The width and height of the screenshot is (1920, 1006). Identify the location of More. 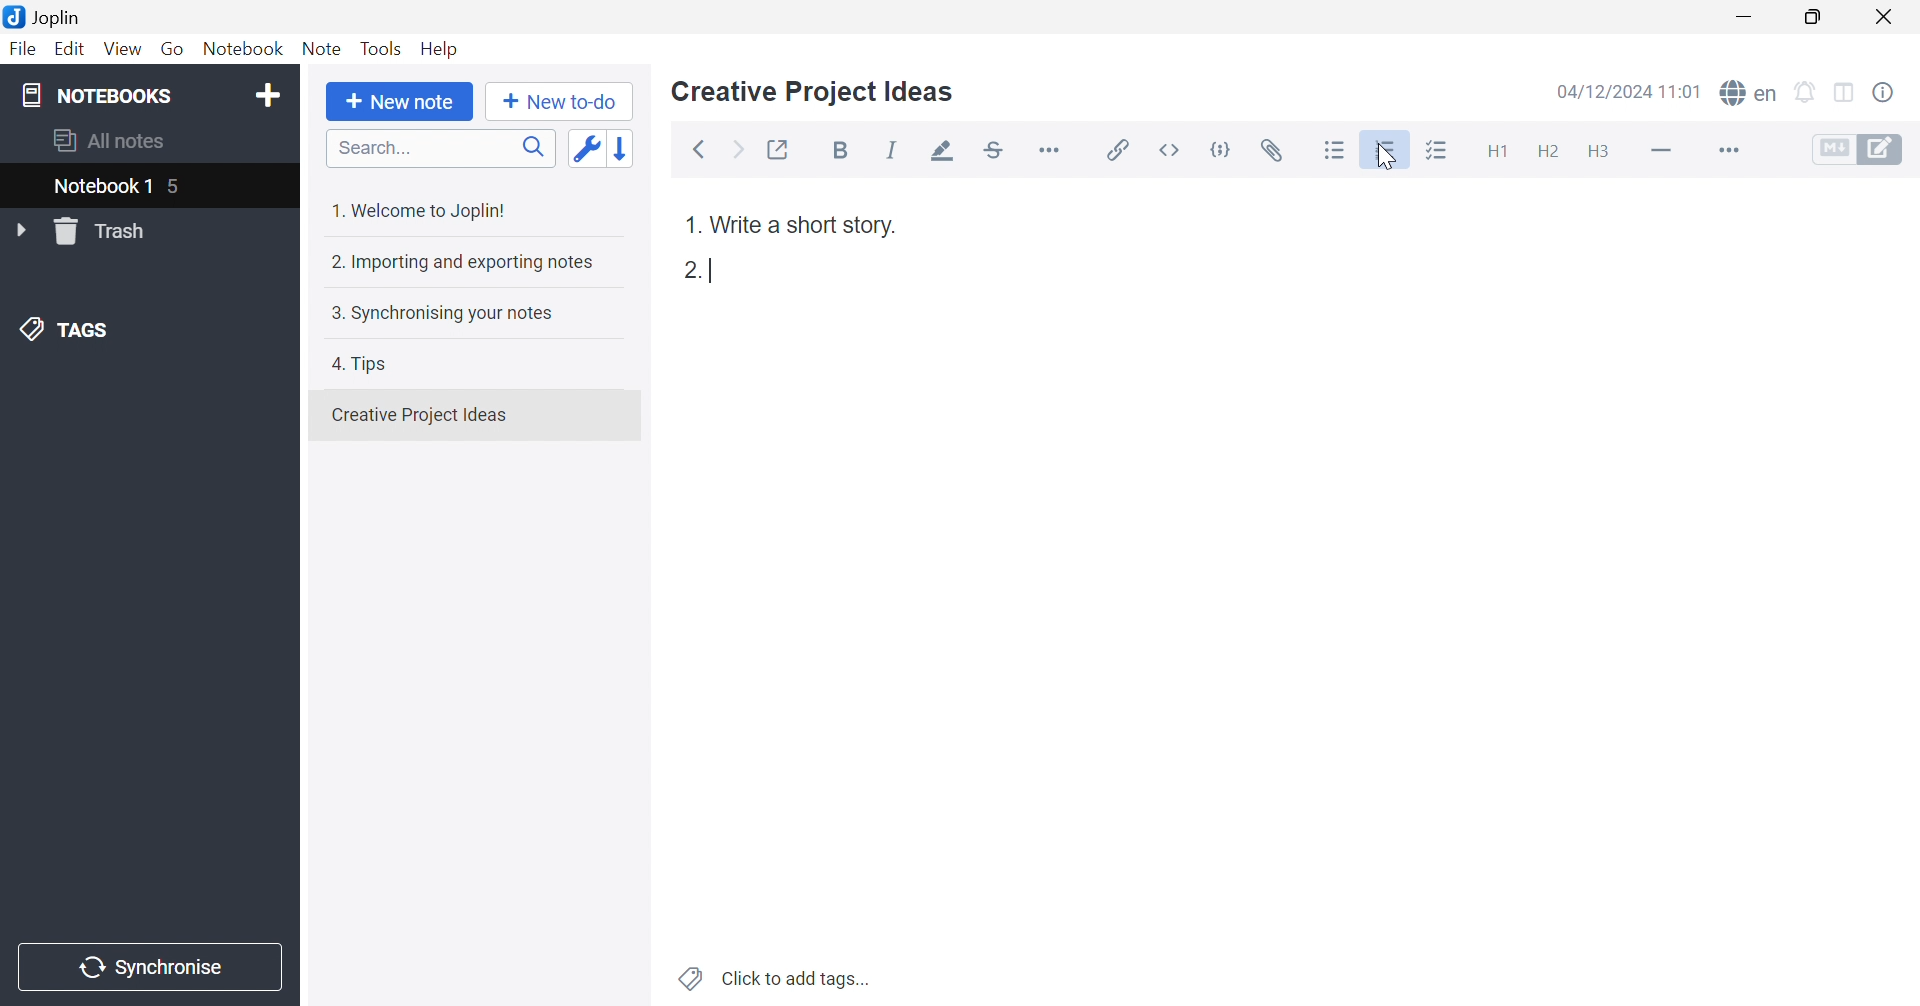
(1731, 152).